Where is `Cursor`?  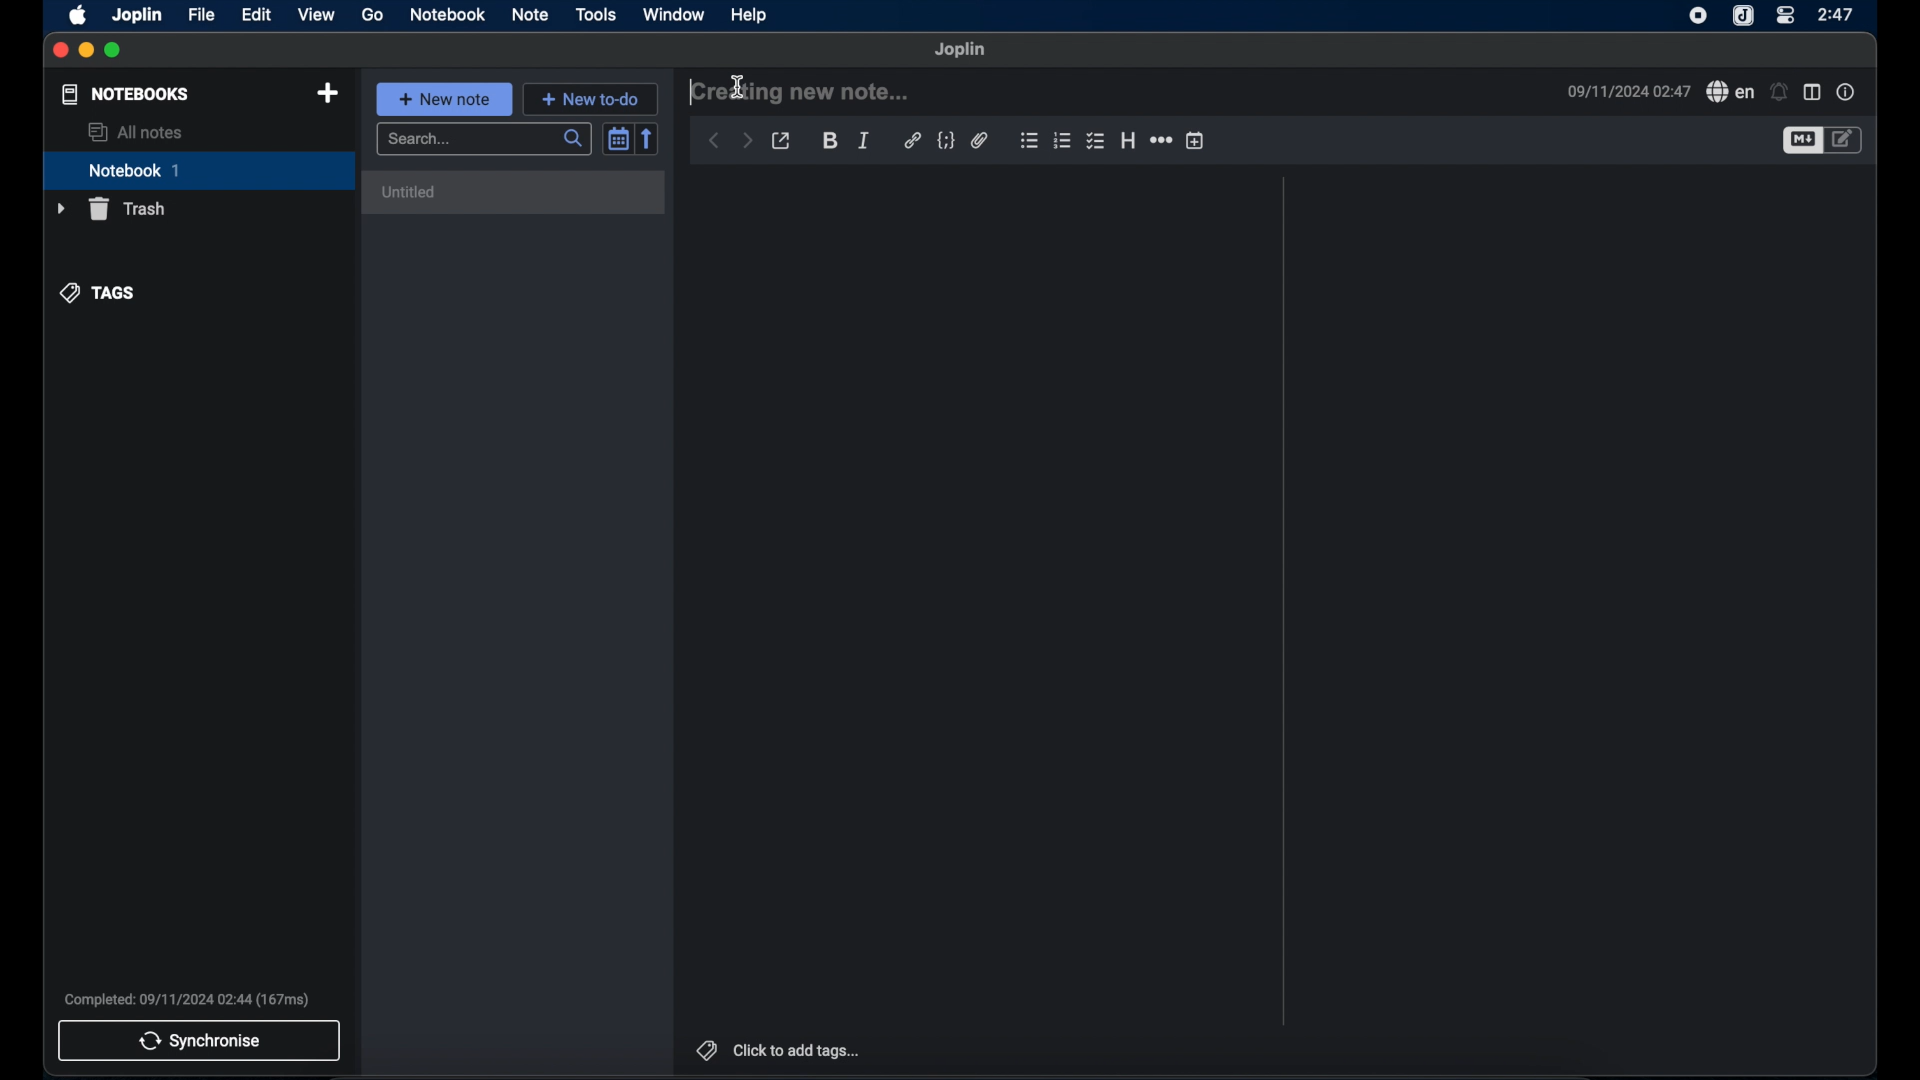
Cursor is located at coordinates (739, 82).